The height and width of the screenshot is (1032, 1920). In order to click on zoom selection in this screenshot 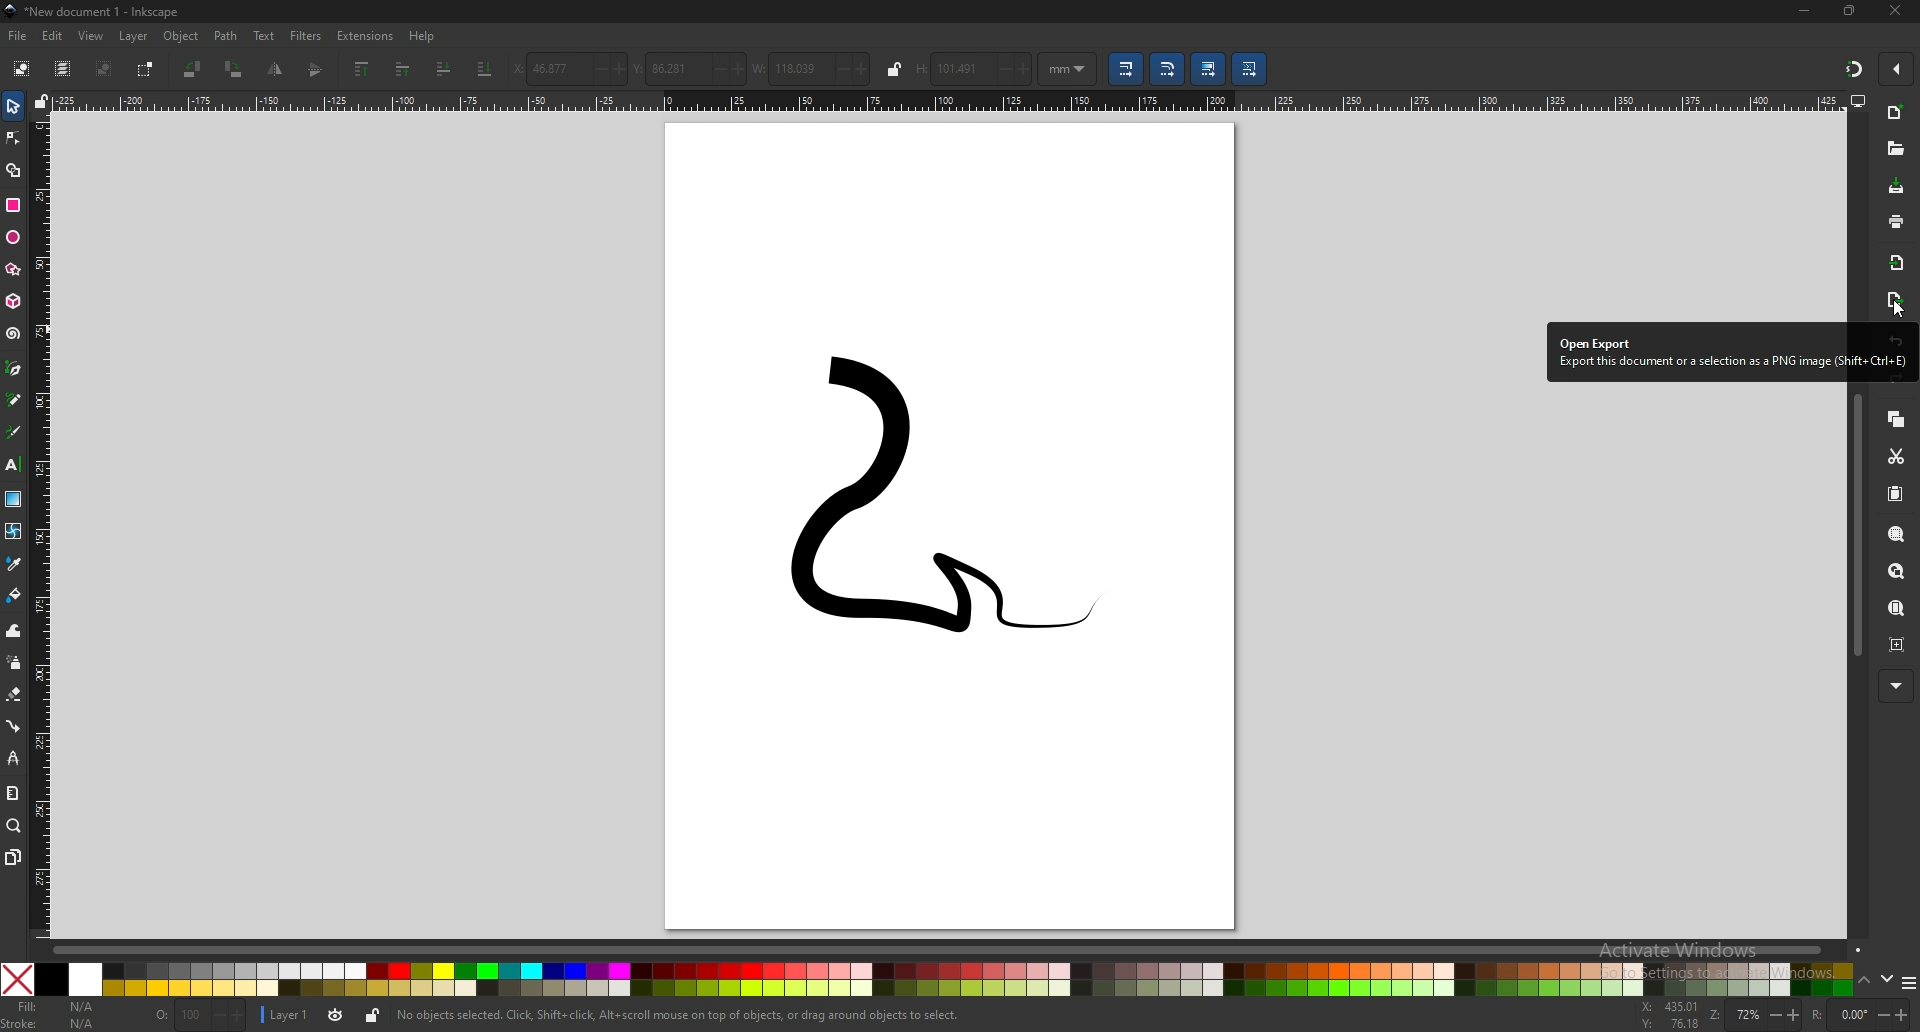, I will do `click(1897, 532)`.